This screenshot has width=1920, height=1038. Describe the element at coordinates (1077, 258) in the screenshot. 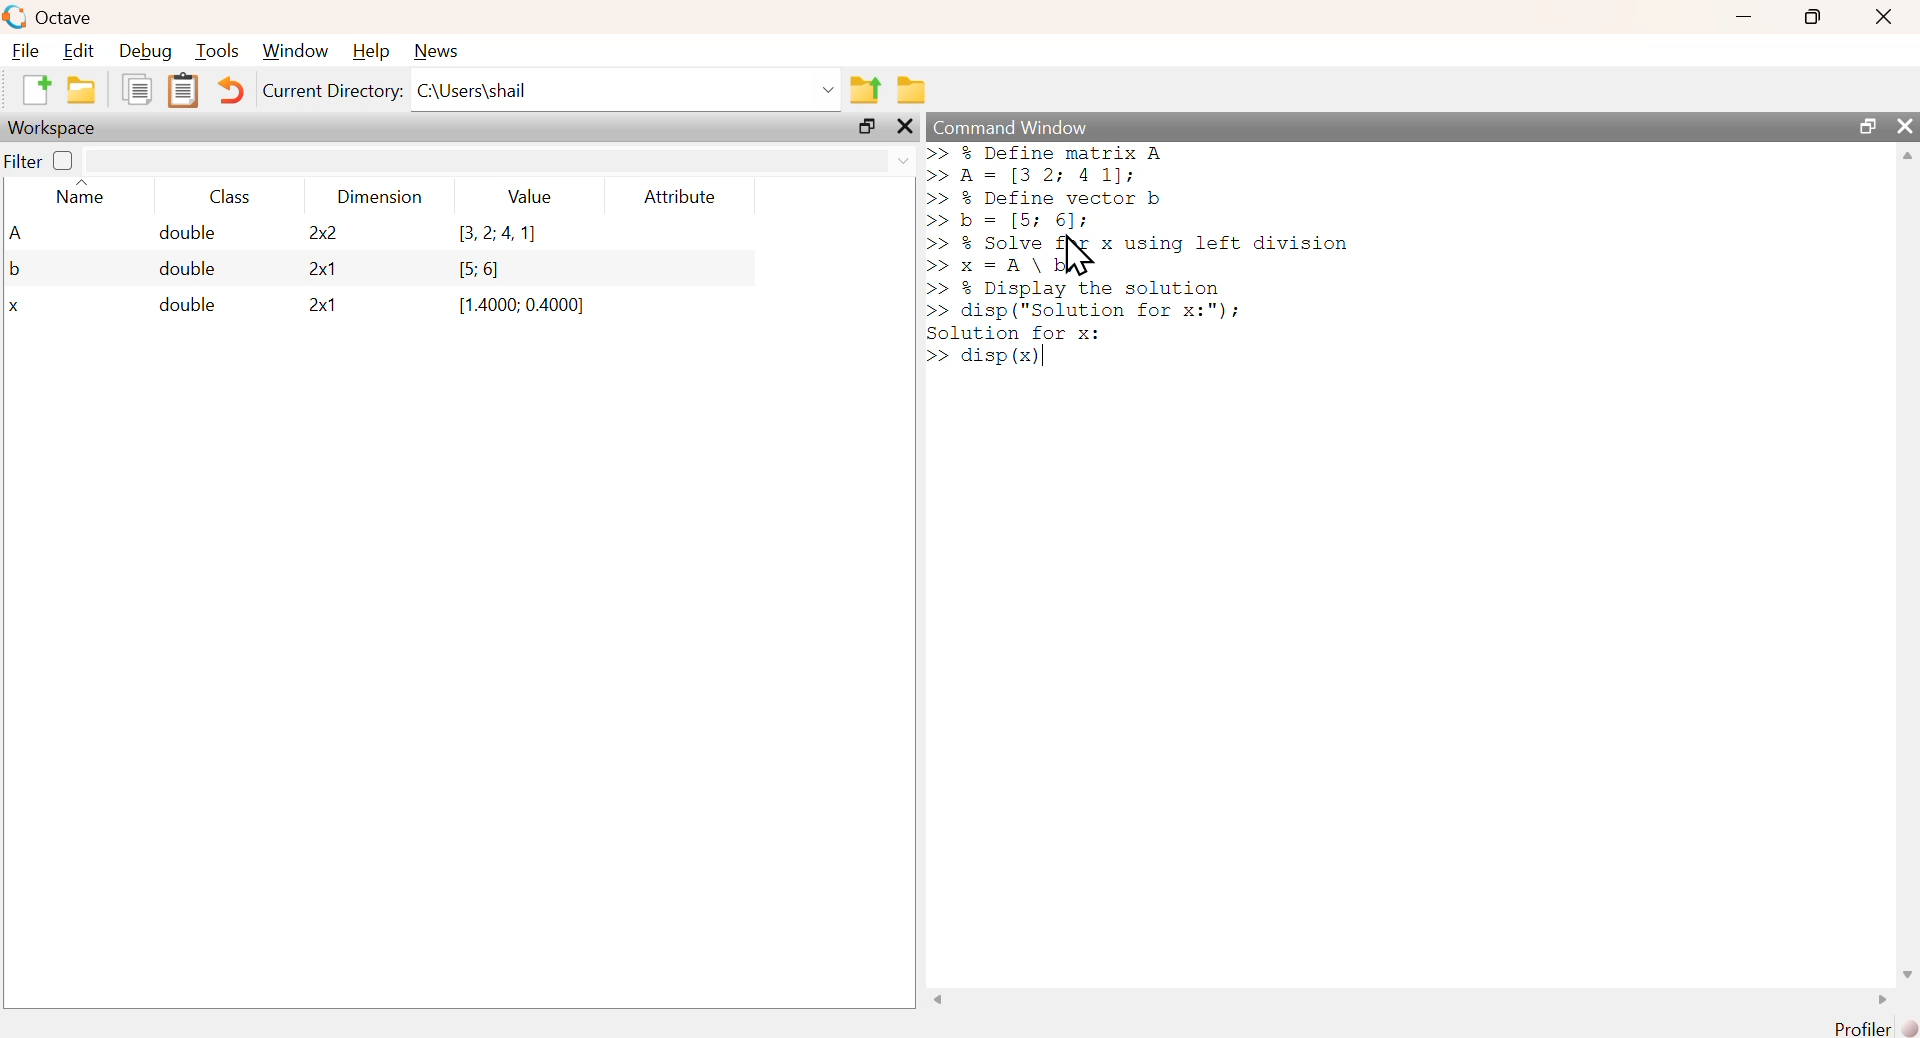

I see `cursor` at that location.